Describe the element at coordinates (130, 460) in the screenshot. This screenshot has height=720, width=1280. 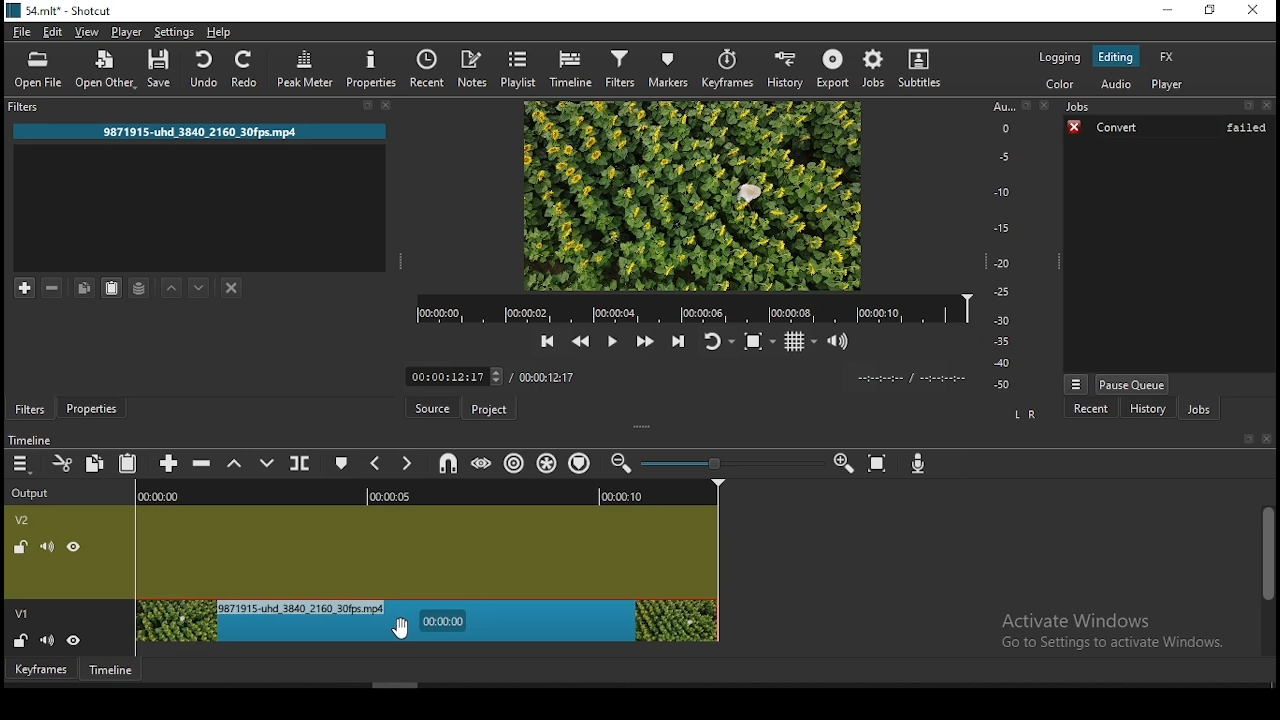
I see `paste` at that location.